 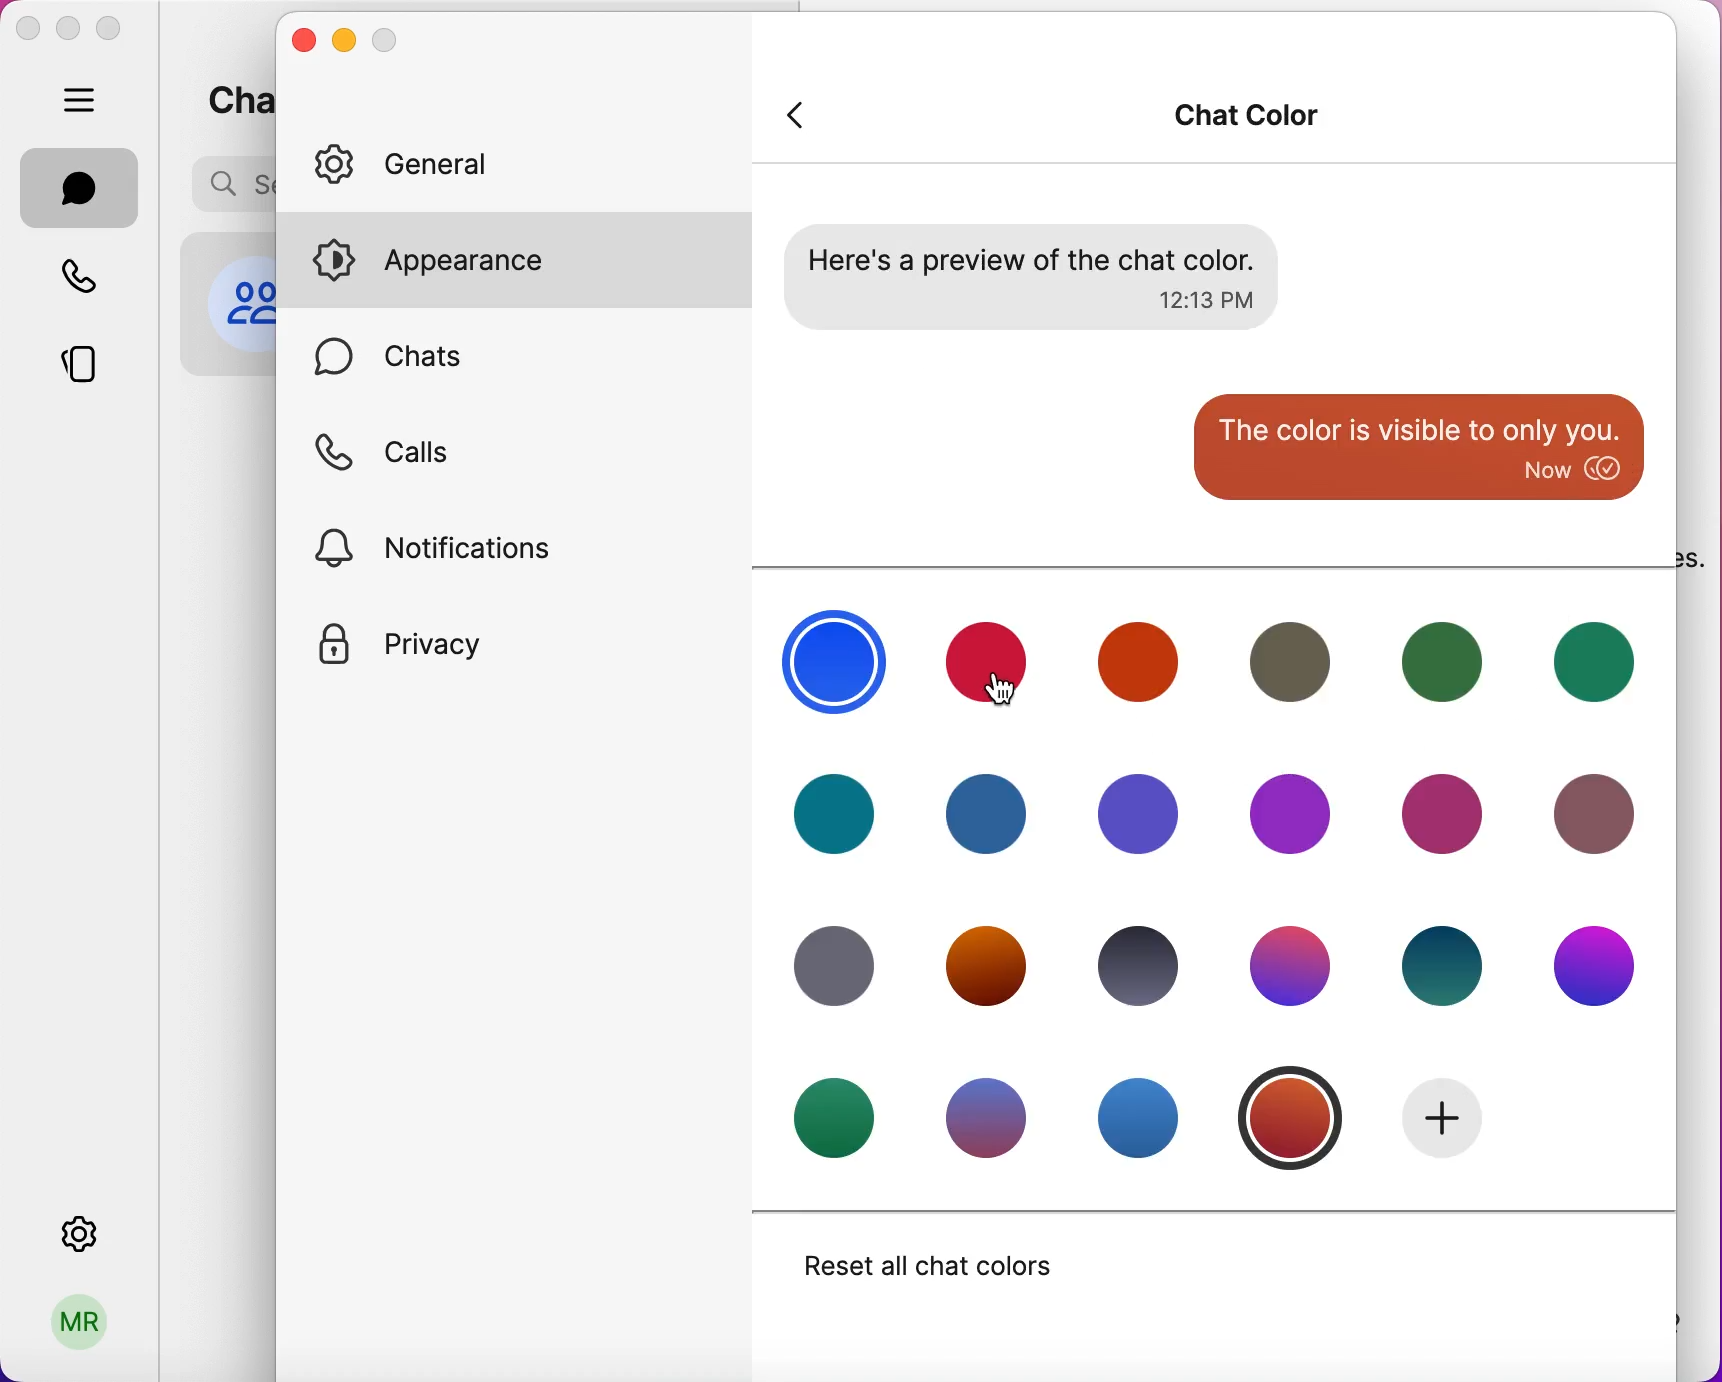 What do you see at coordinates (1062, 282) in the screenshot?
I see `preview of chat color` at bounding box center [1062, 282].